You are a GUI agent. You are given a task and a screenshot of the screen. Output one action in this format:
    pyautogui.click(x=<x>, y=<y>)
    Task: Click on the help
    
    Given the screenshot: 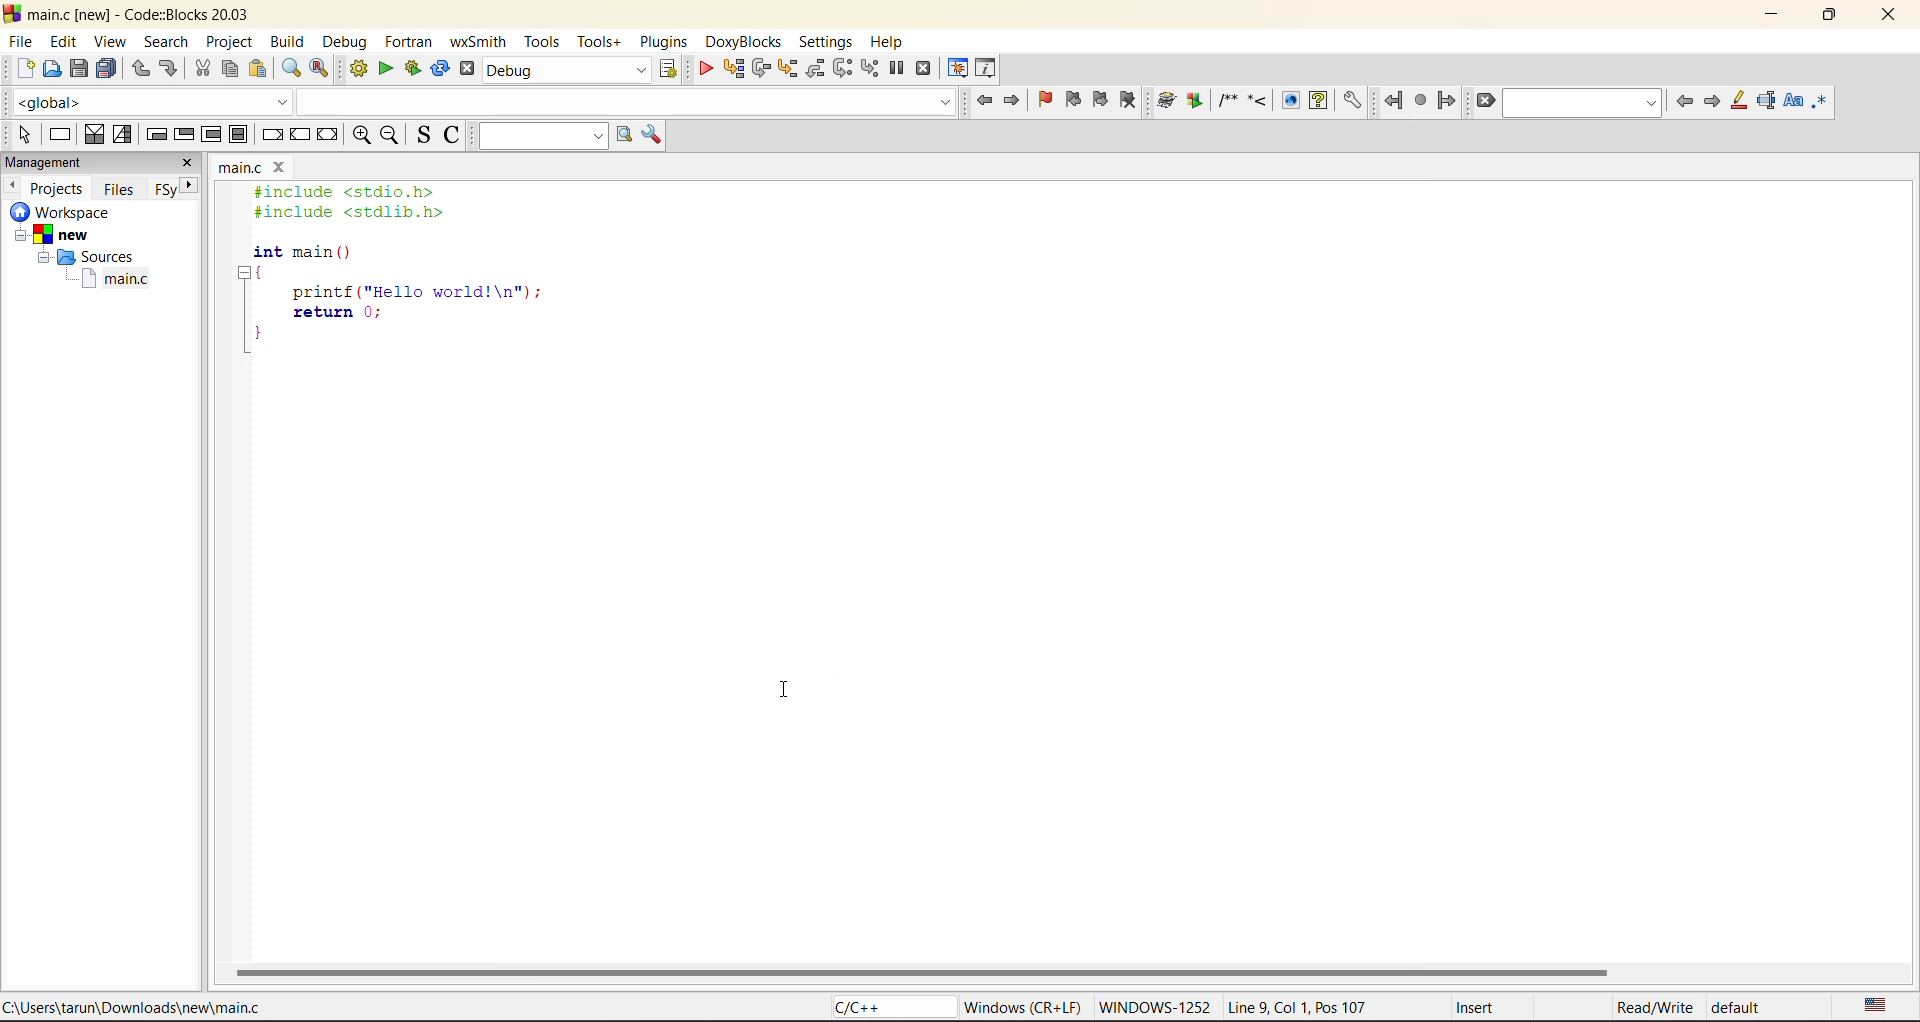 What is the action you would take?
    pyautogui.click(x=891, y=43)
    